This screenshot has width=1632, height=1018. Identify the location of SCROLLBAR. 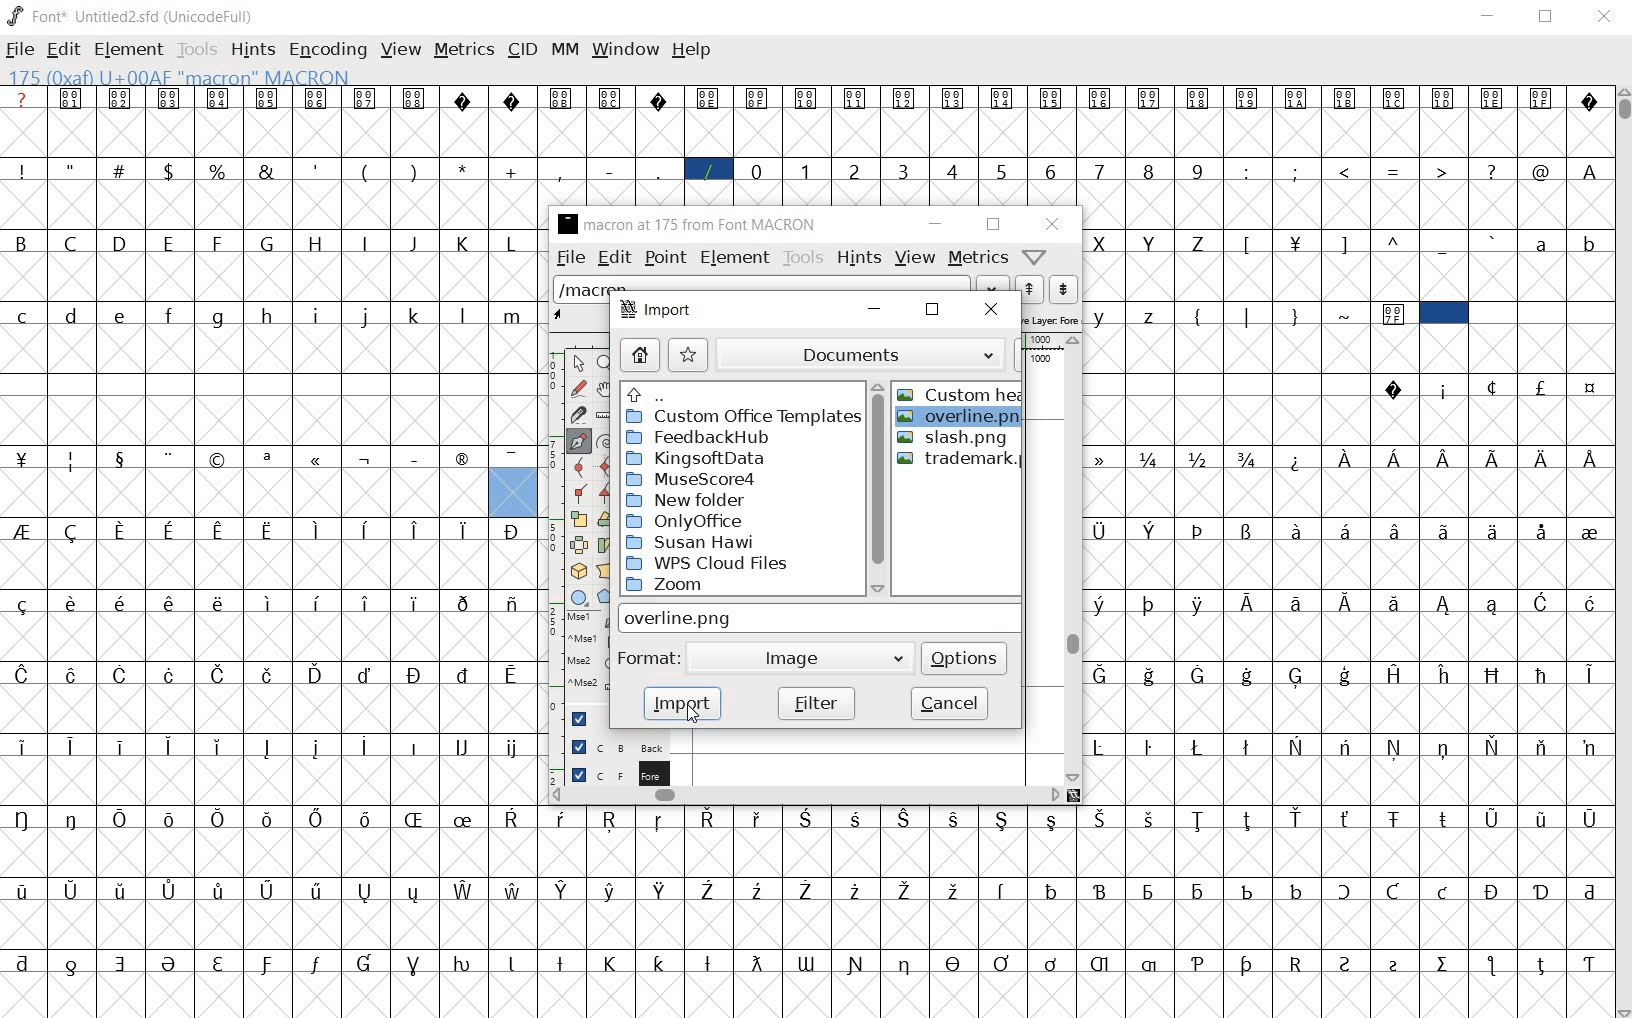
(1622, 553).